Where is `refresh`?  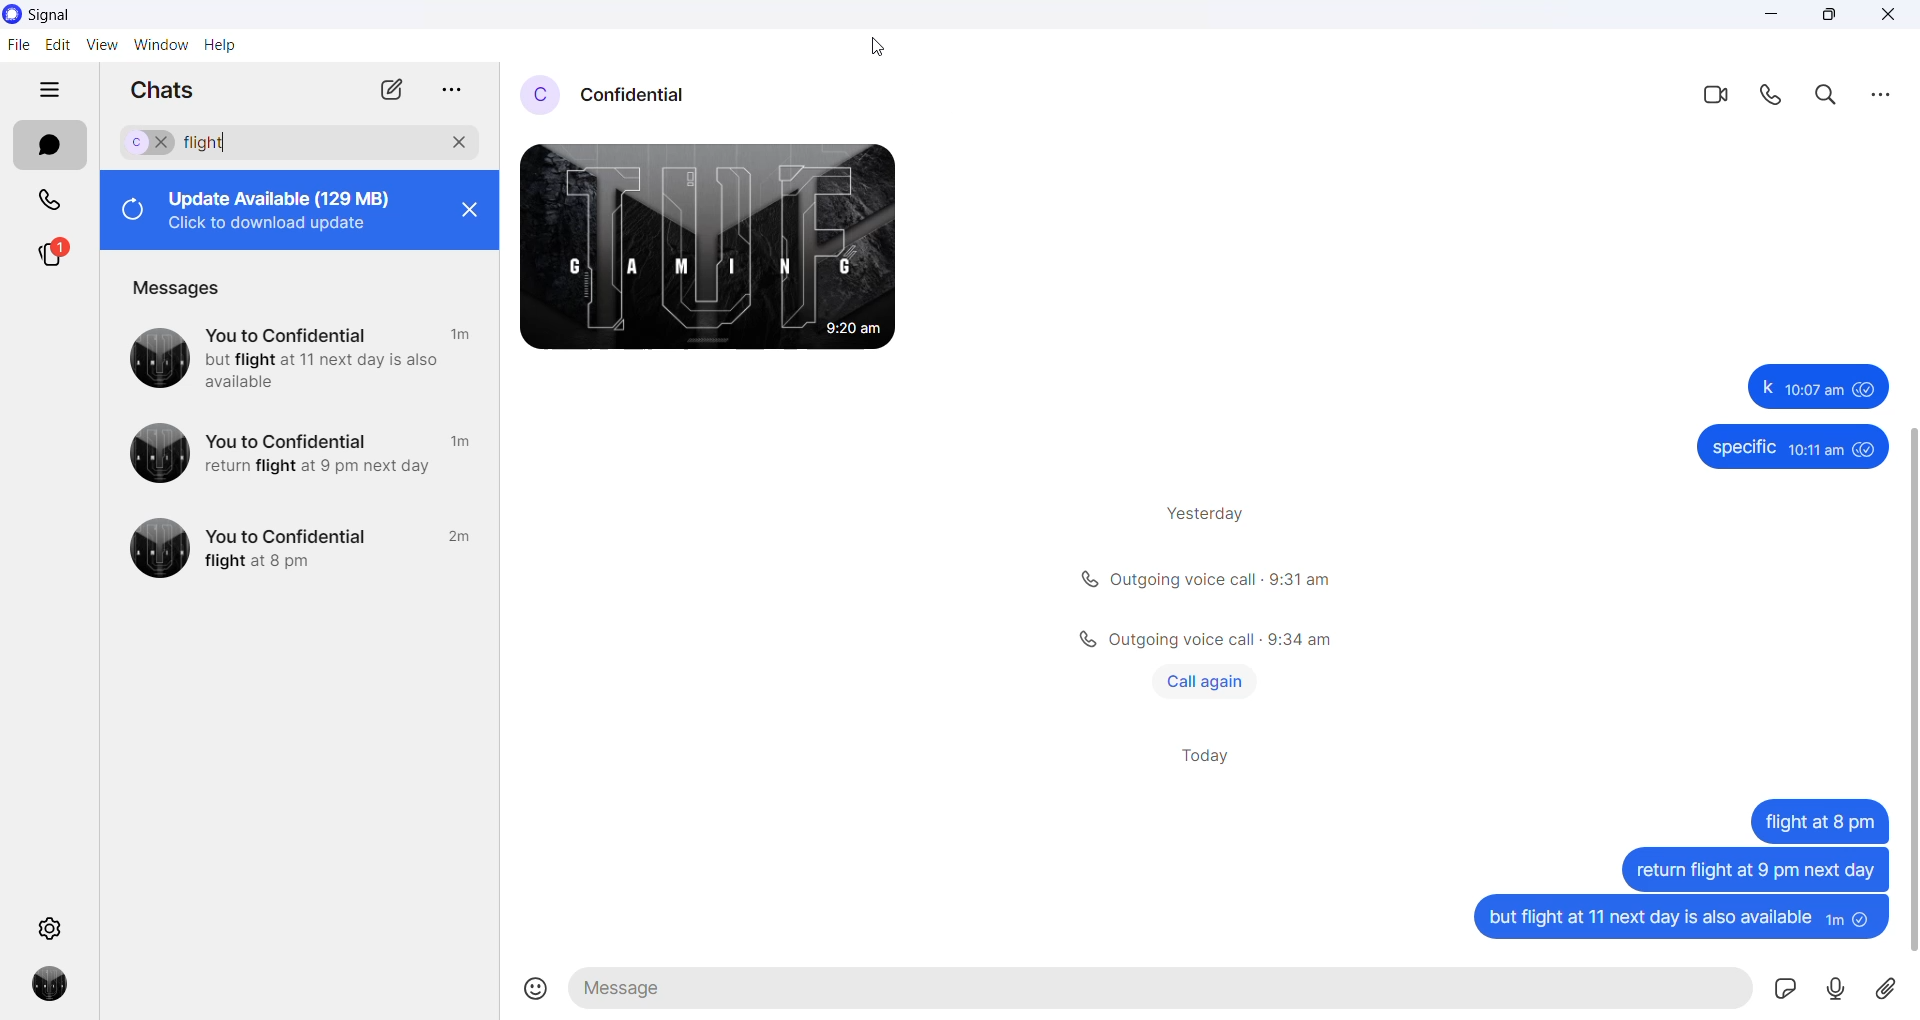 refresh is located at coordinates (130, 212).